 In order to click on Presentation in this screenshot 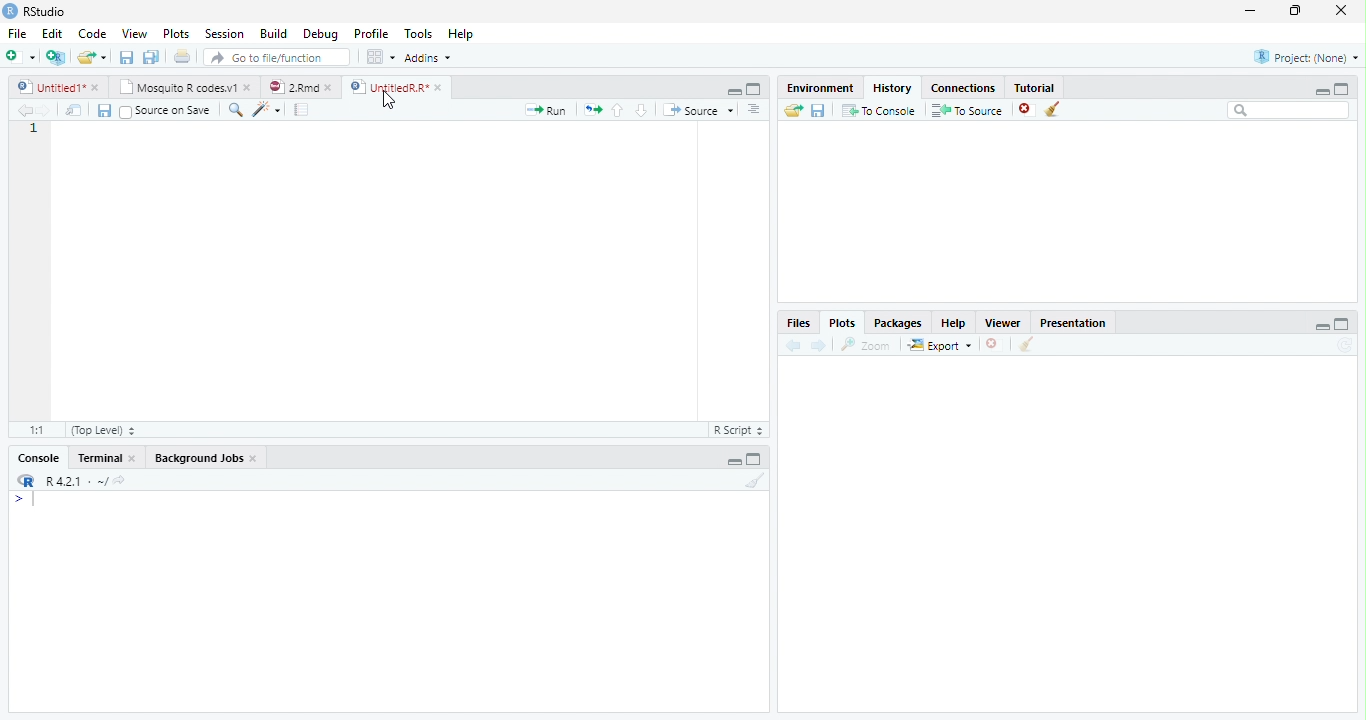, I will do `click(1074, 324)`.